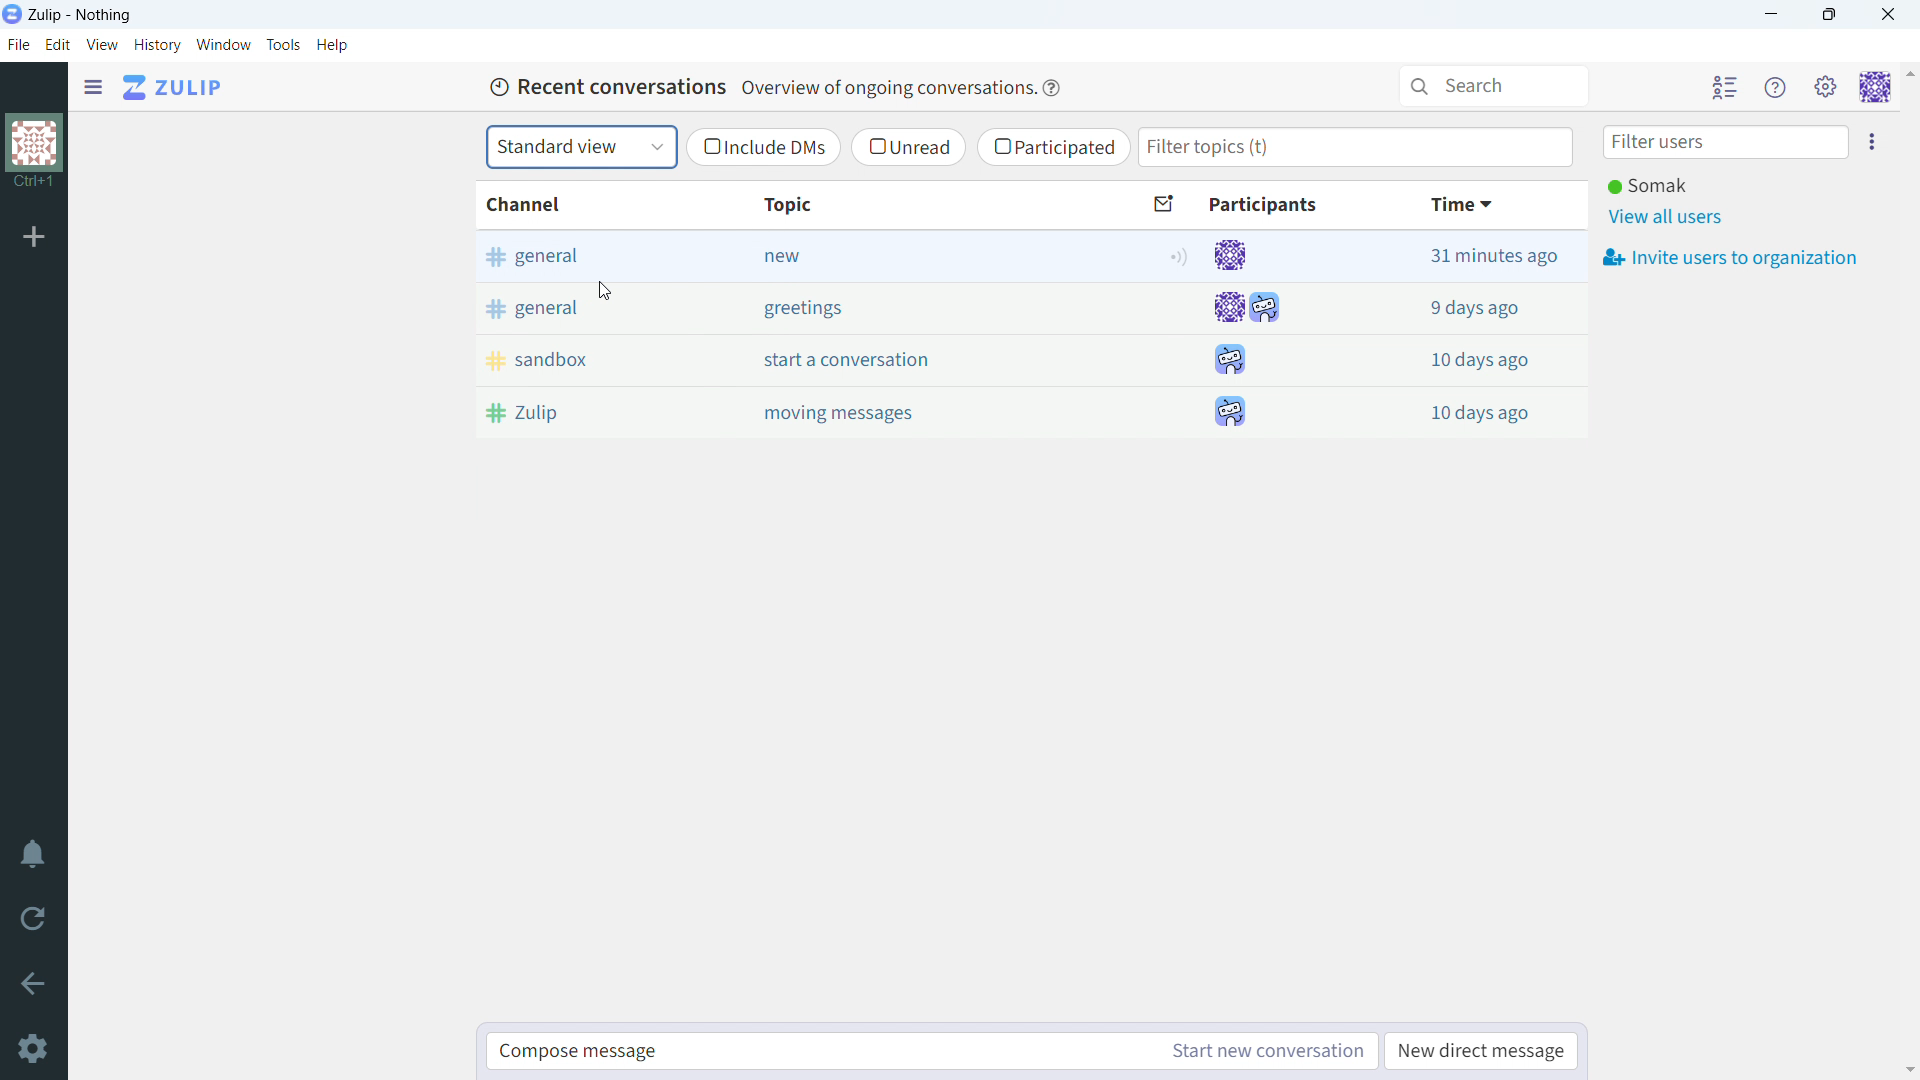  What do you see at coordinates (604, 292) in the screenshot?
I see `cursor` at bounding box center [604, 292].